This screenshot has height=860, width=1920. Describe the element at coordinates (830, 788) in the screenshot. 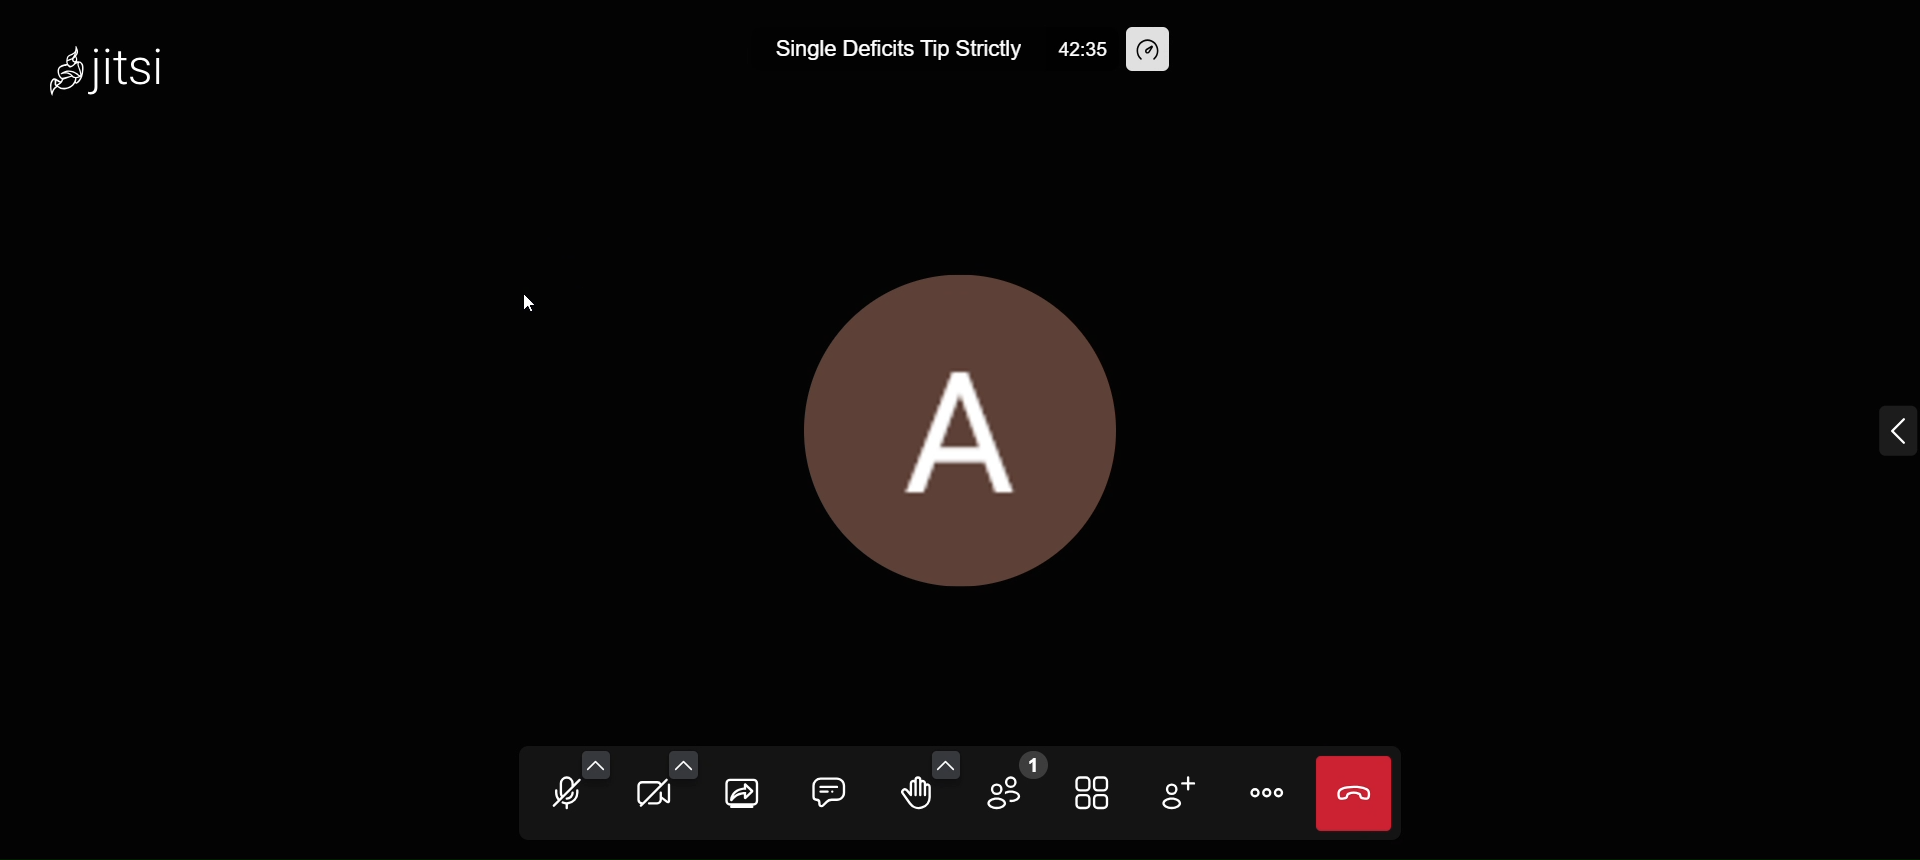

I see `open chat` at that location.